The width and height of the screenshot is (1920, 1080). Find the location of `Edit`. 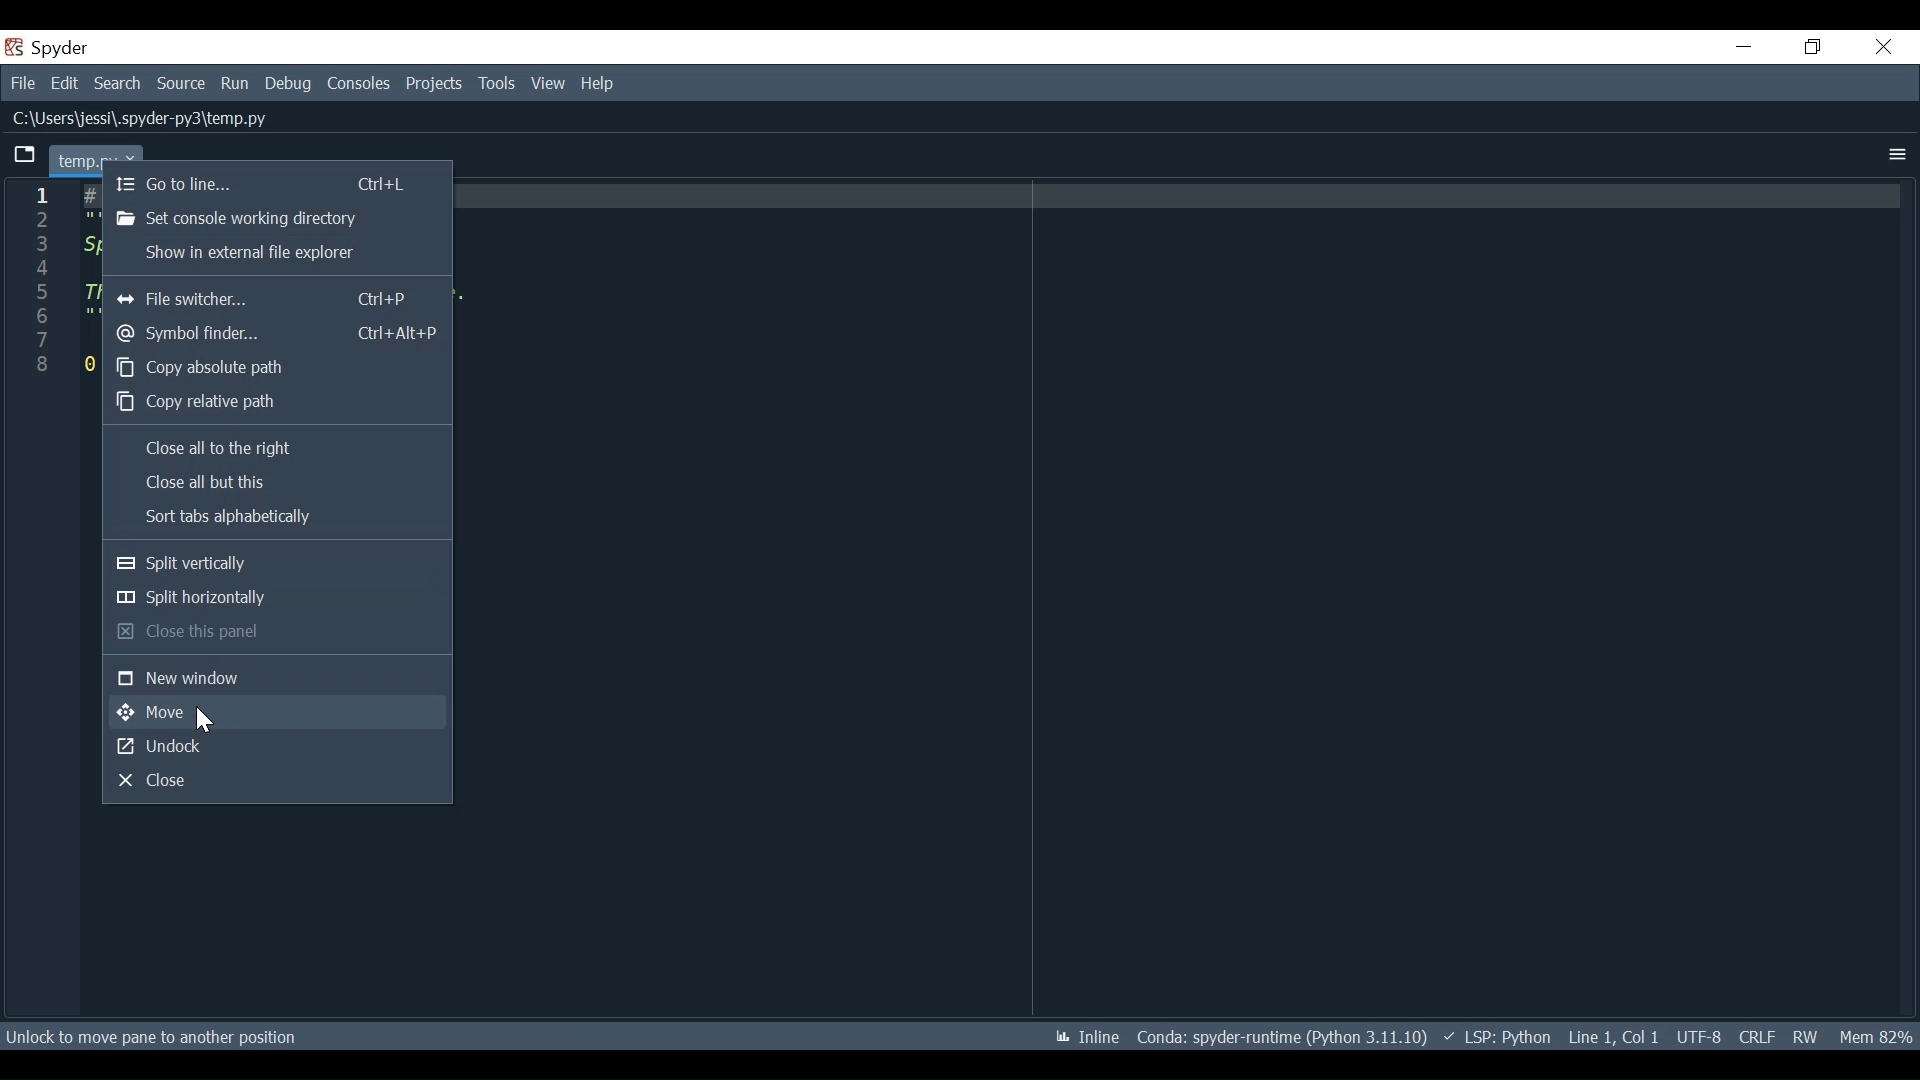

Edit is located at coordinates (67, 84).